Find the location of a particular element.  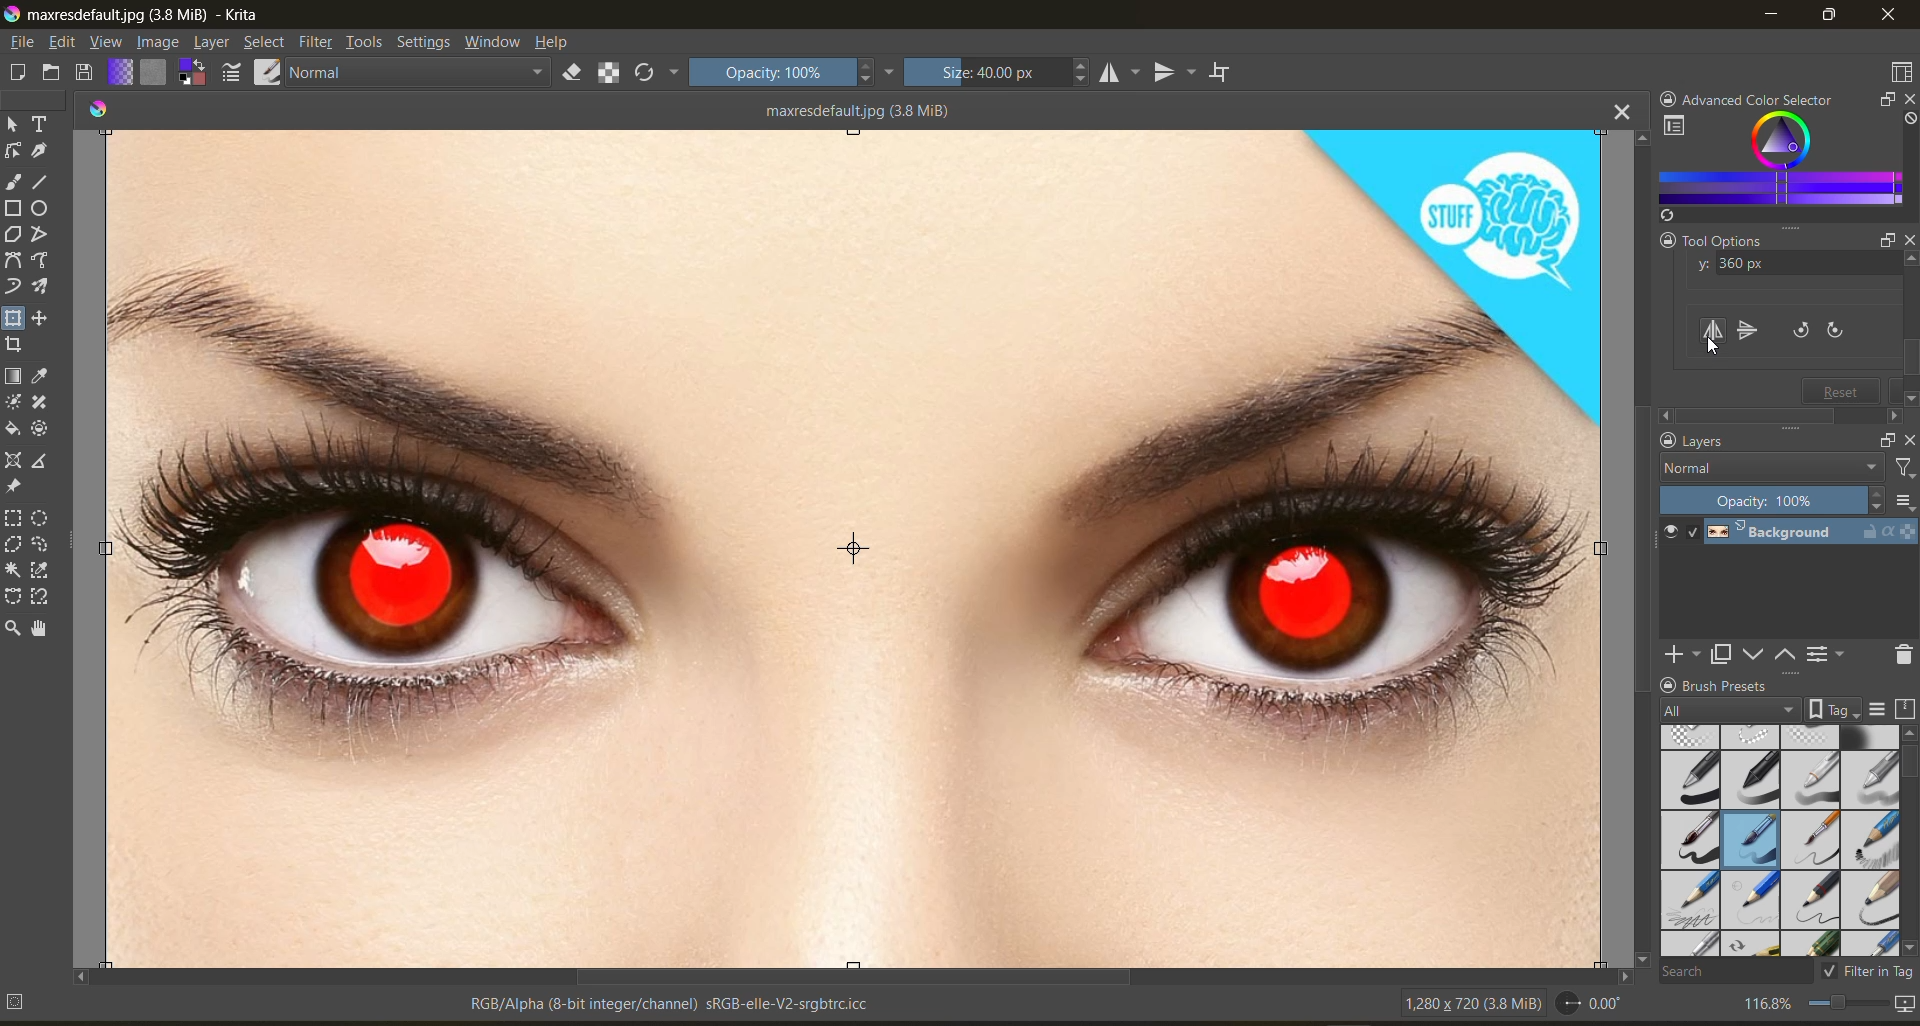

tool is located at coordinates (12, 402).